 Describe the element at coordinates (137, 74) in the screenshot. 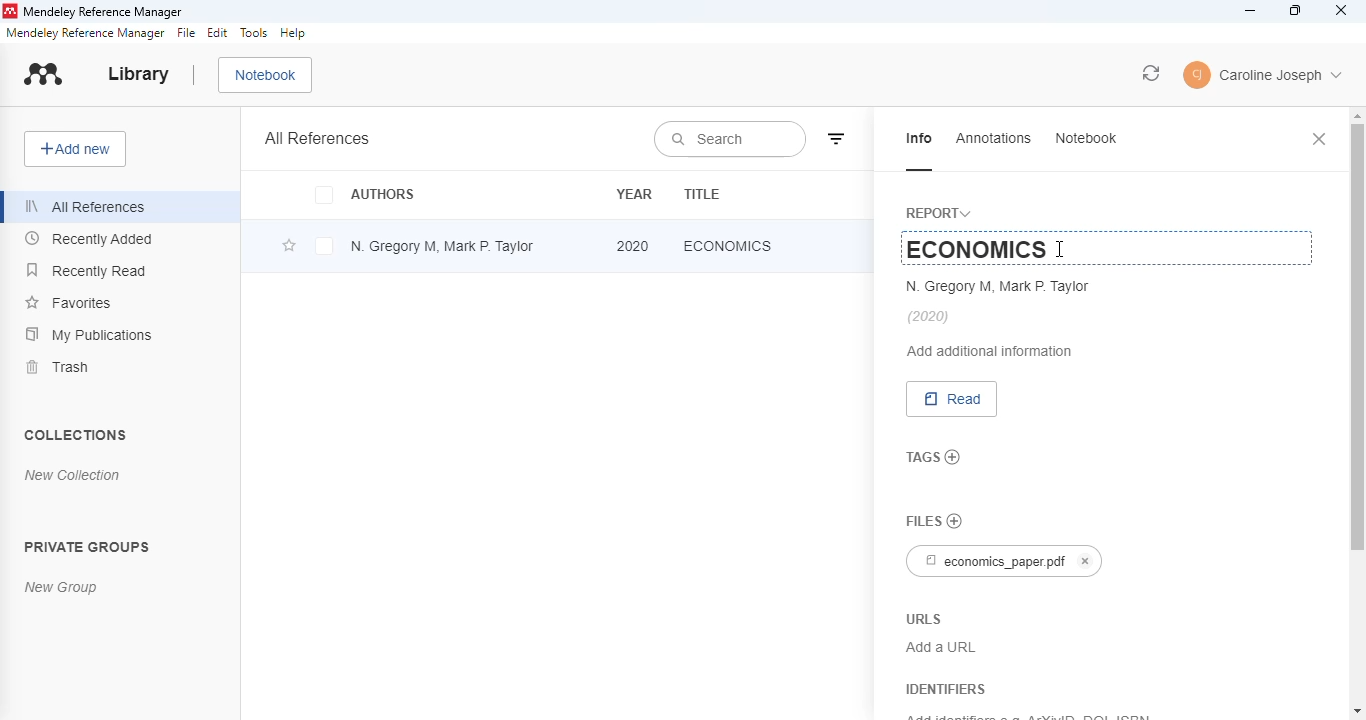

I see `library` at that location.